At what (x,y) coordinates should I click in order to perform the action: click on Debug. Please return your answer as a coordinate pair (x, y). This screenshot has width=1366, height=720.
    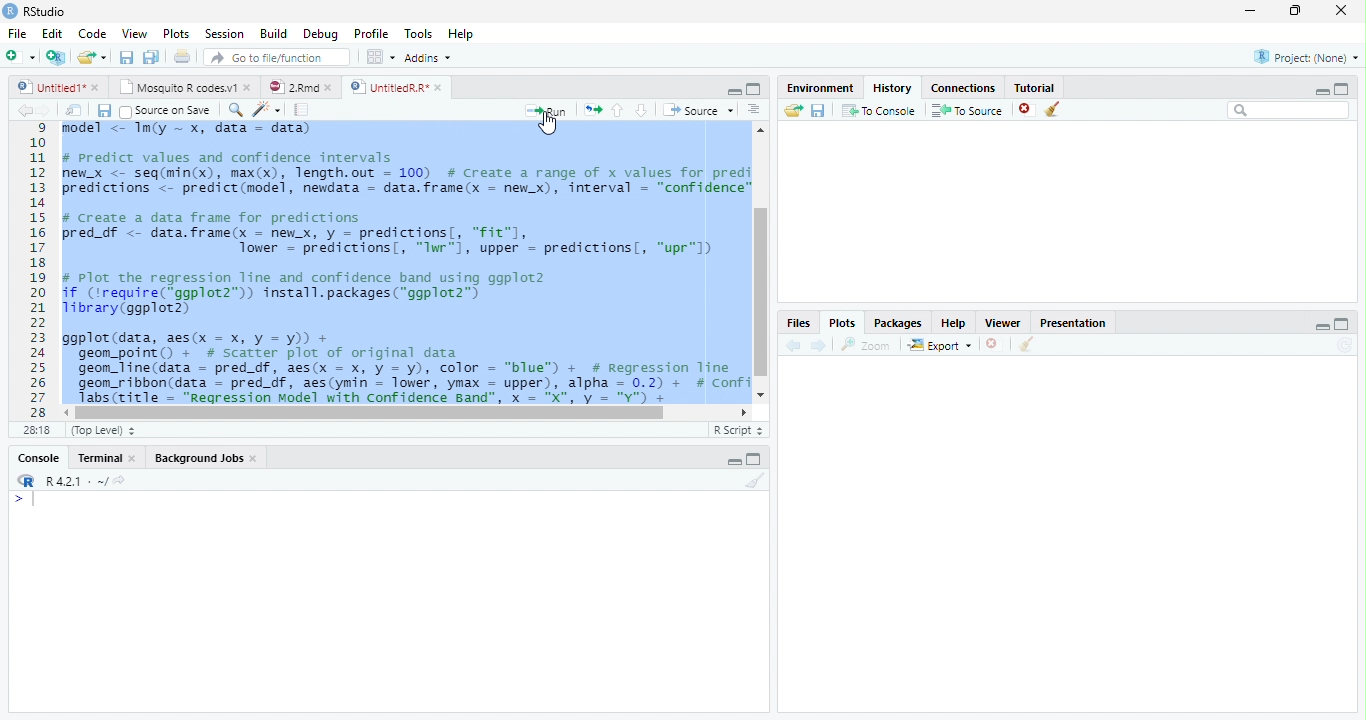
    Looking at the image, I should click on (324, 36).